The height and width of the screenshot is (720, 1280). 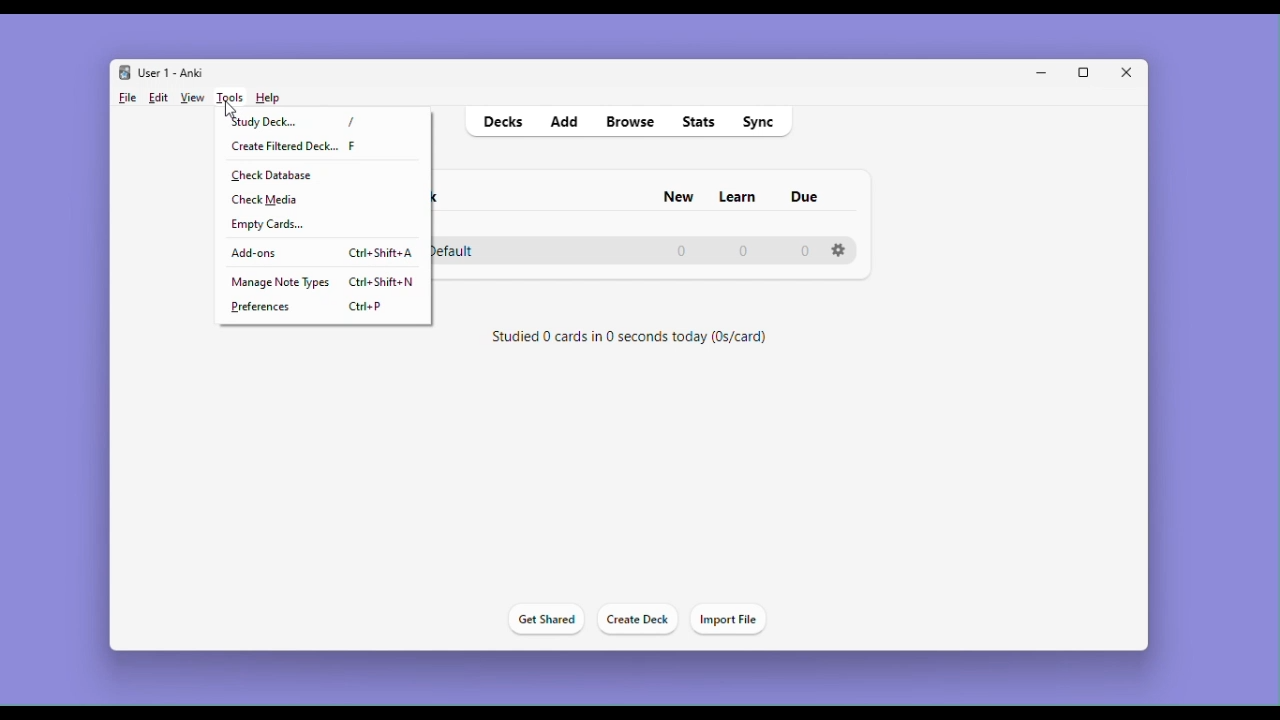 What do you see at coordinates (230, 98) in the screenshot?
I see `Tools` at bounding box center [230, 98].